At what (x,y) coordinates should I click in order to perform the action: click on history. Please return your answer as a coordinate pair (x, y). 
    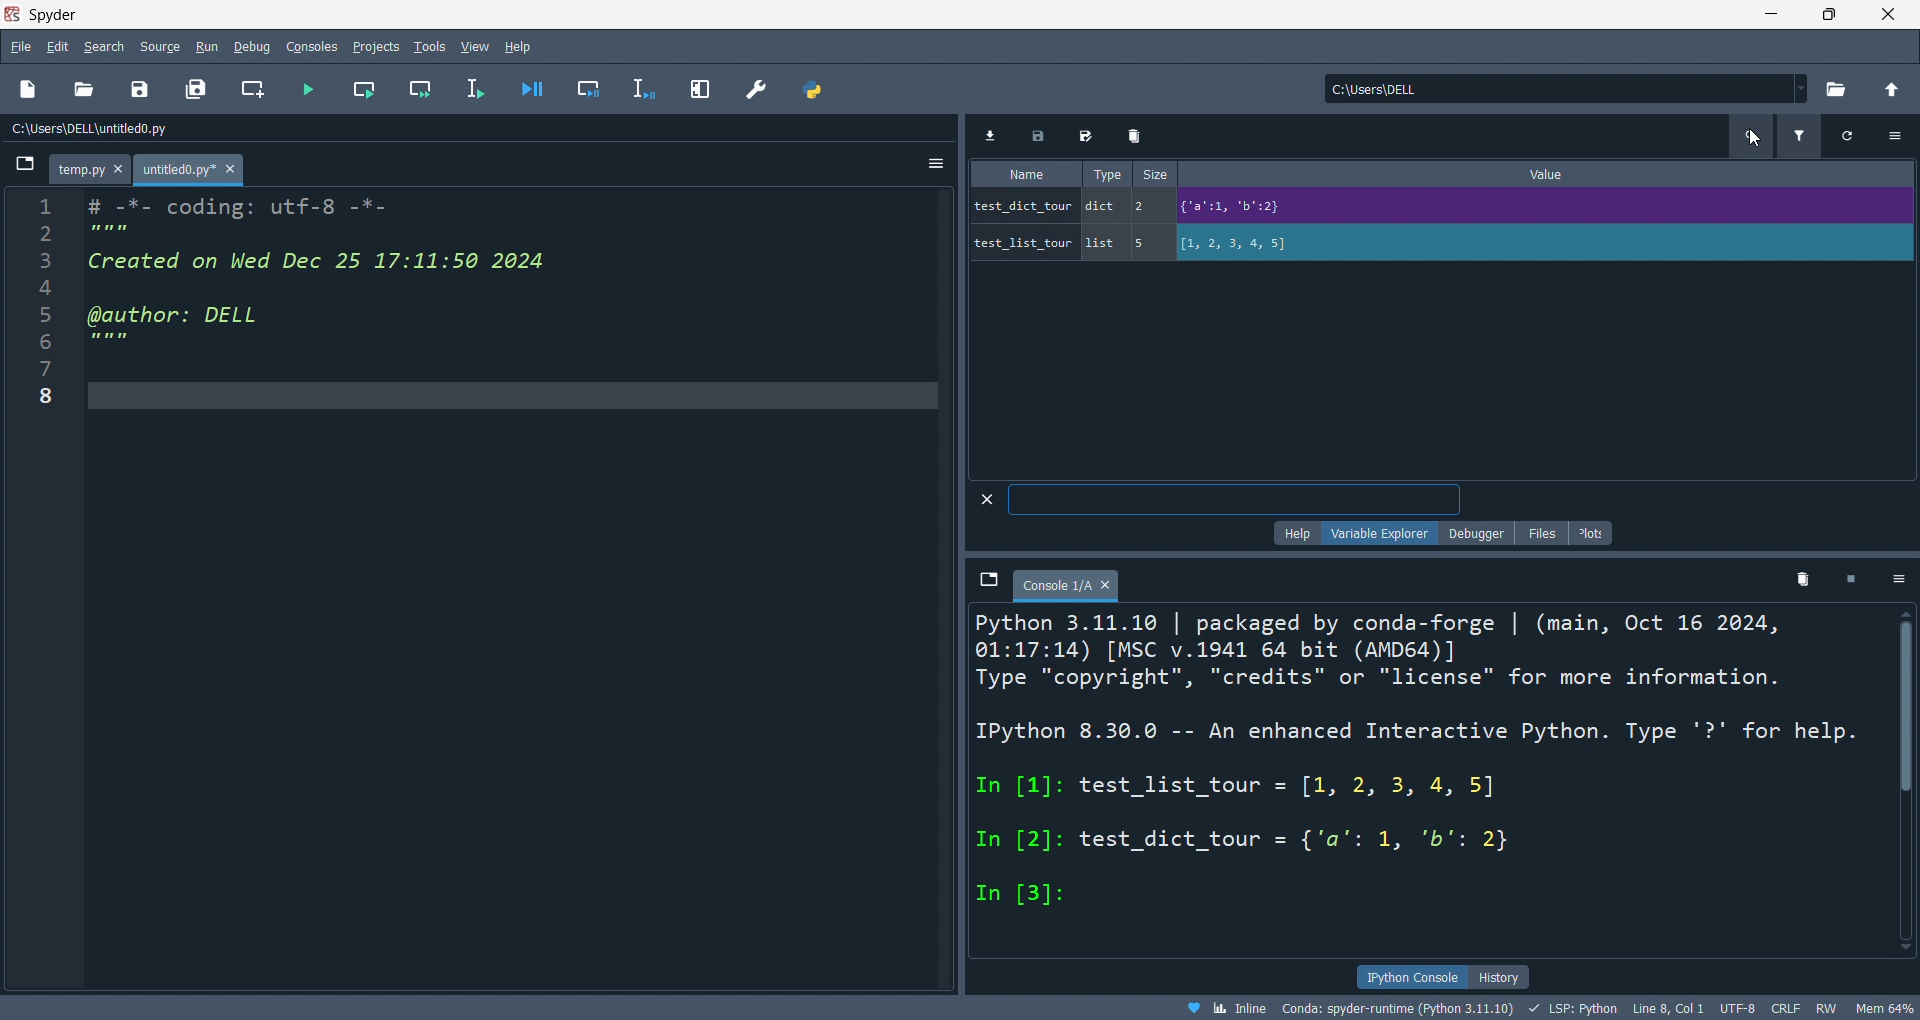
    Looking at the image, I should click on (1504, 977).